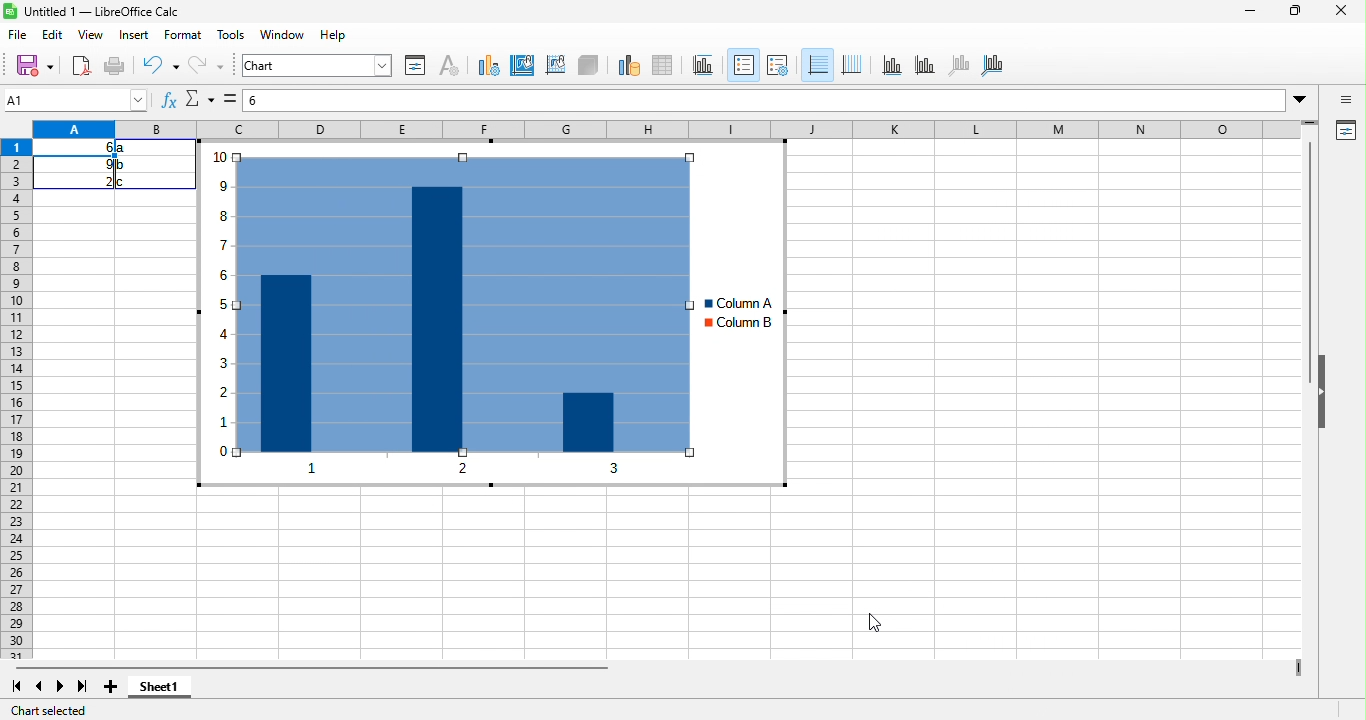 The width and height of the screenshot is (1366, 720). Describe the element at coordinates (1344, 12) in the screenshot. I see `close` at that location.